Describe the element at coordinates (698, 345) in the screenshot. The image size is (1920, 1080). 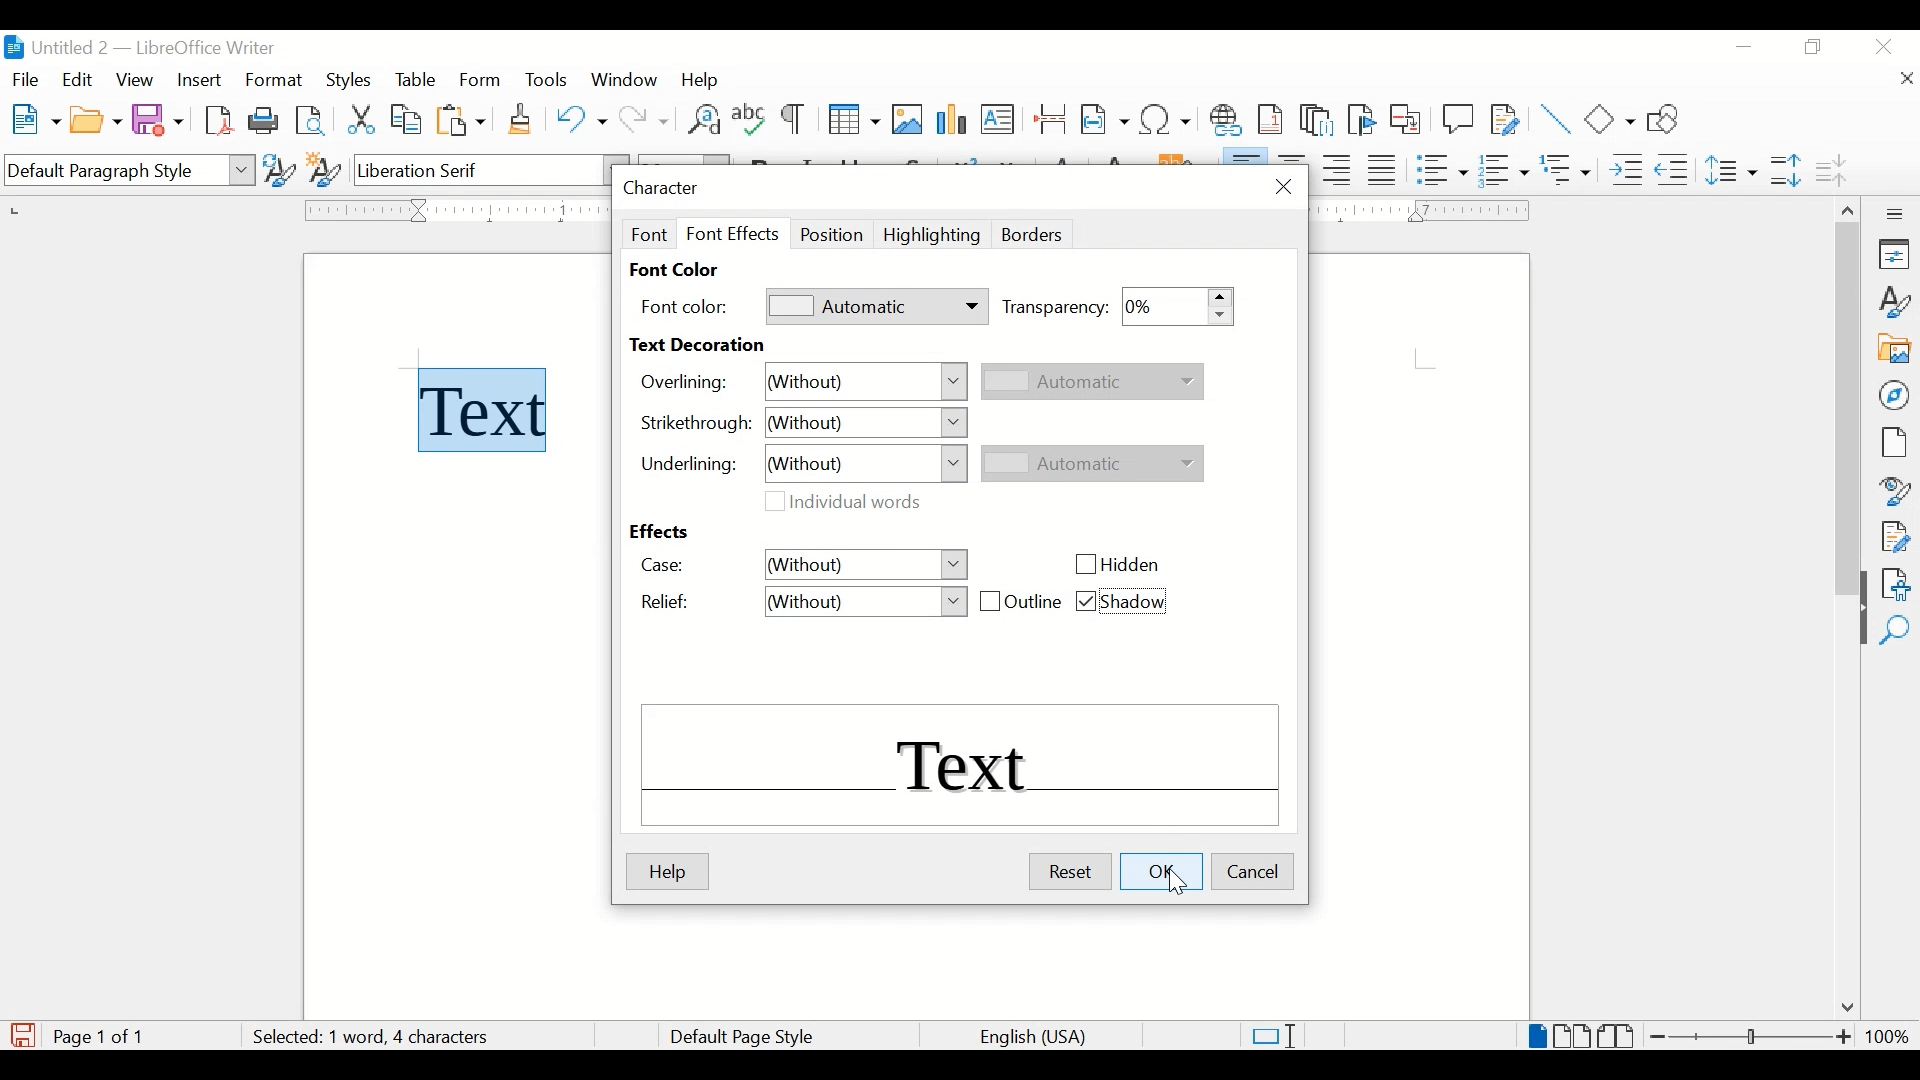
I see `text decoration` at that location.